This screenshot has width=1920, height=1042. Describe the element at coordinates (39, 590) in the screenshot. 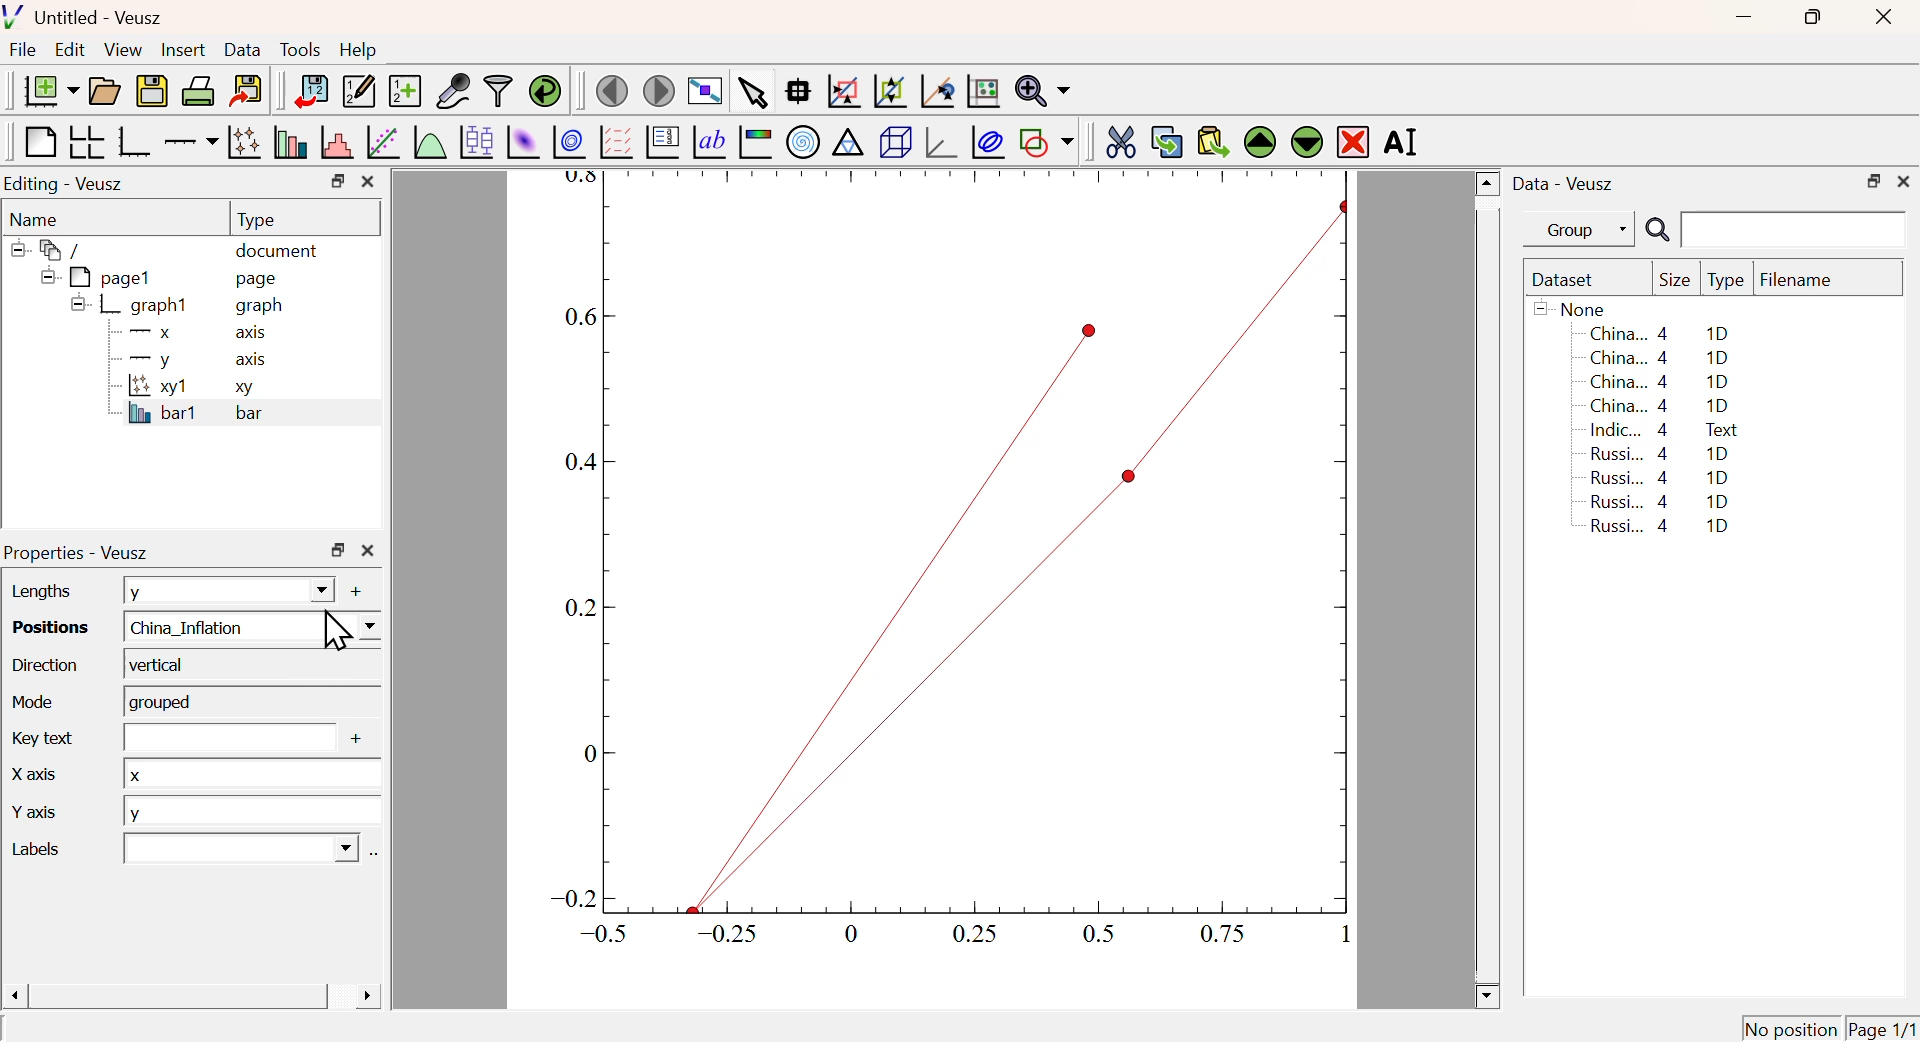

I see `Lengths` at that location.